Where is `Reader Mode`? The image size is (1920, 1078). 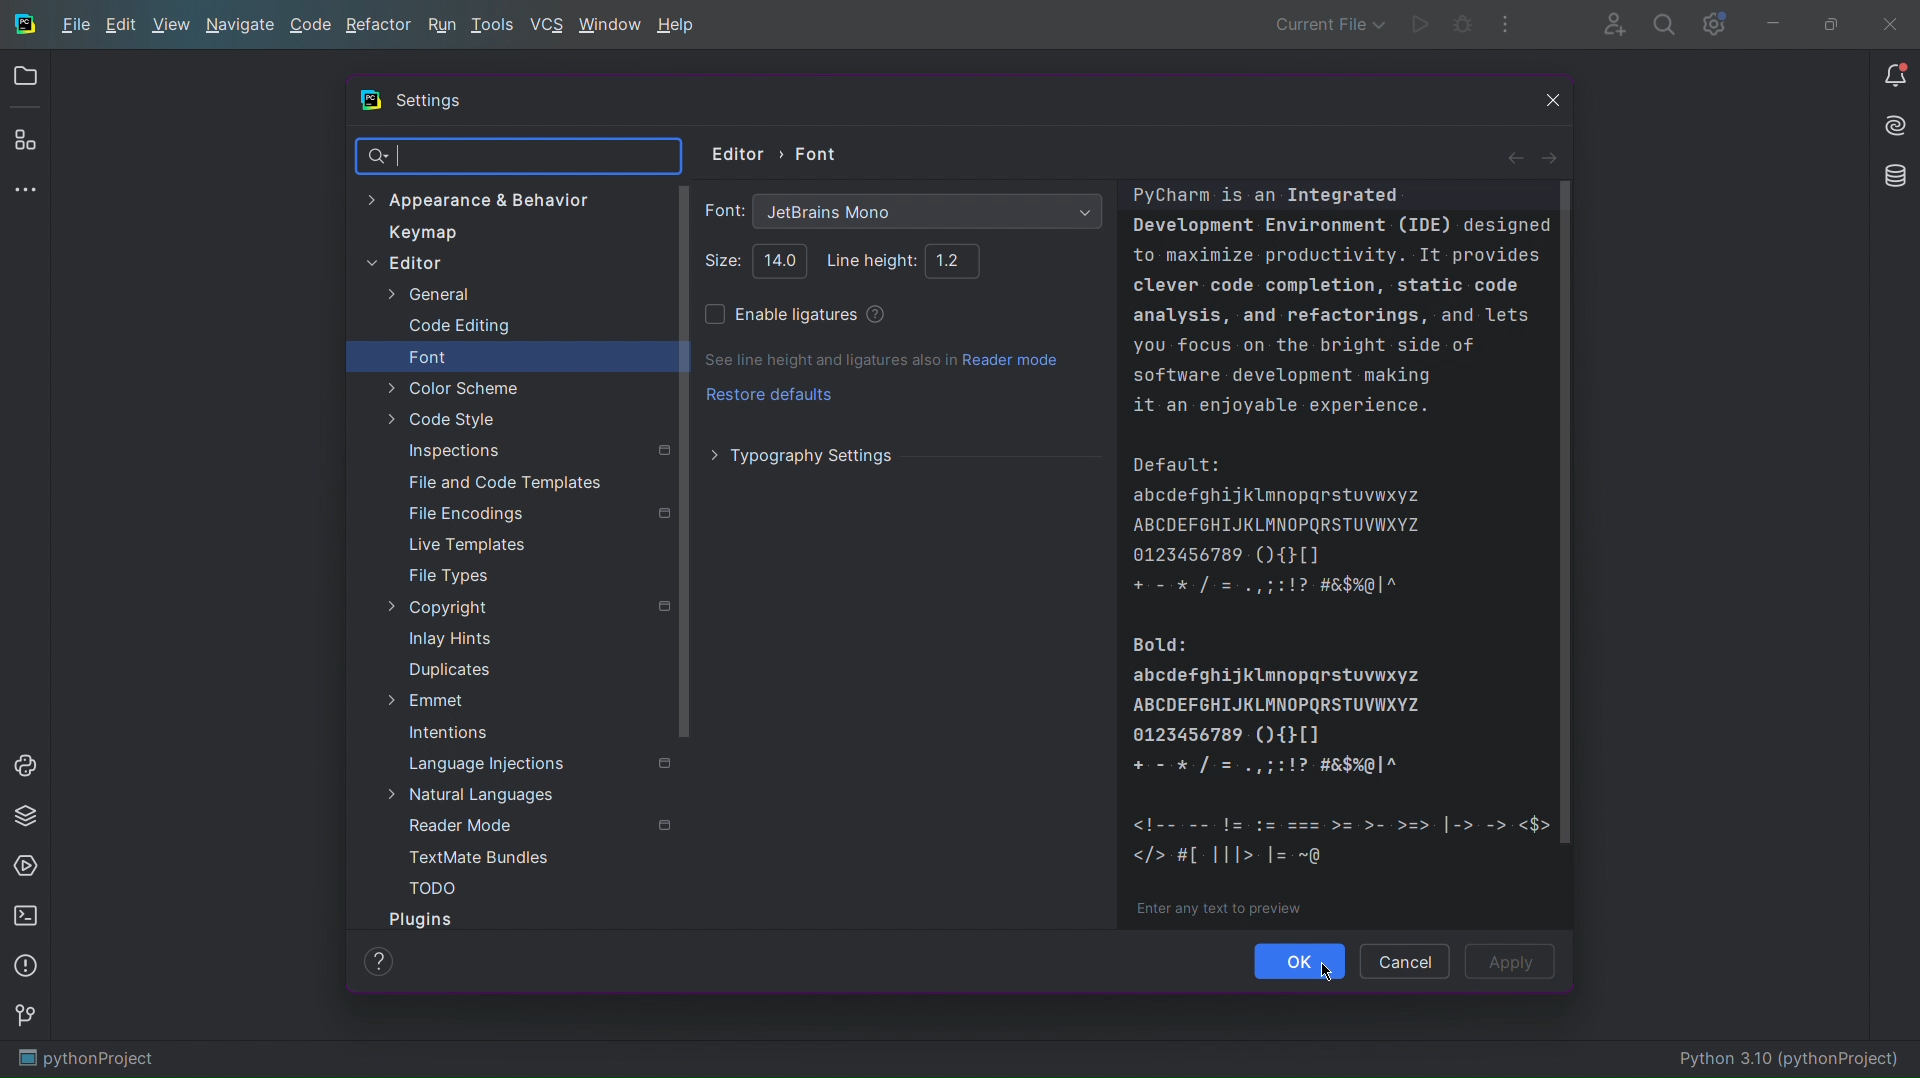 Reader Mode is located at coordinates (540, 825).